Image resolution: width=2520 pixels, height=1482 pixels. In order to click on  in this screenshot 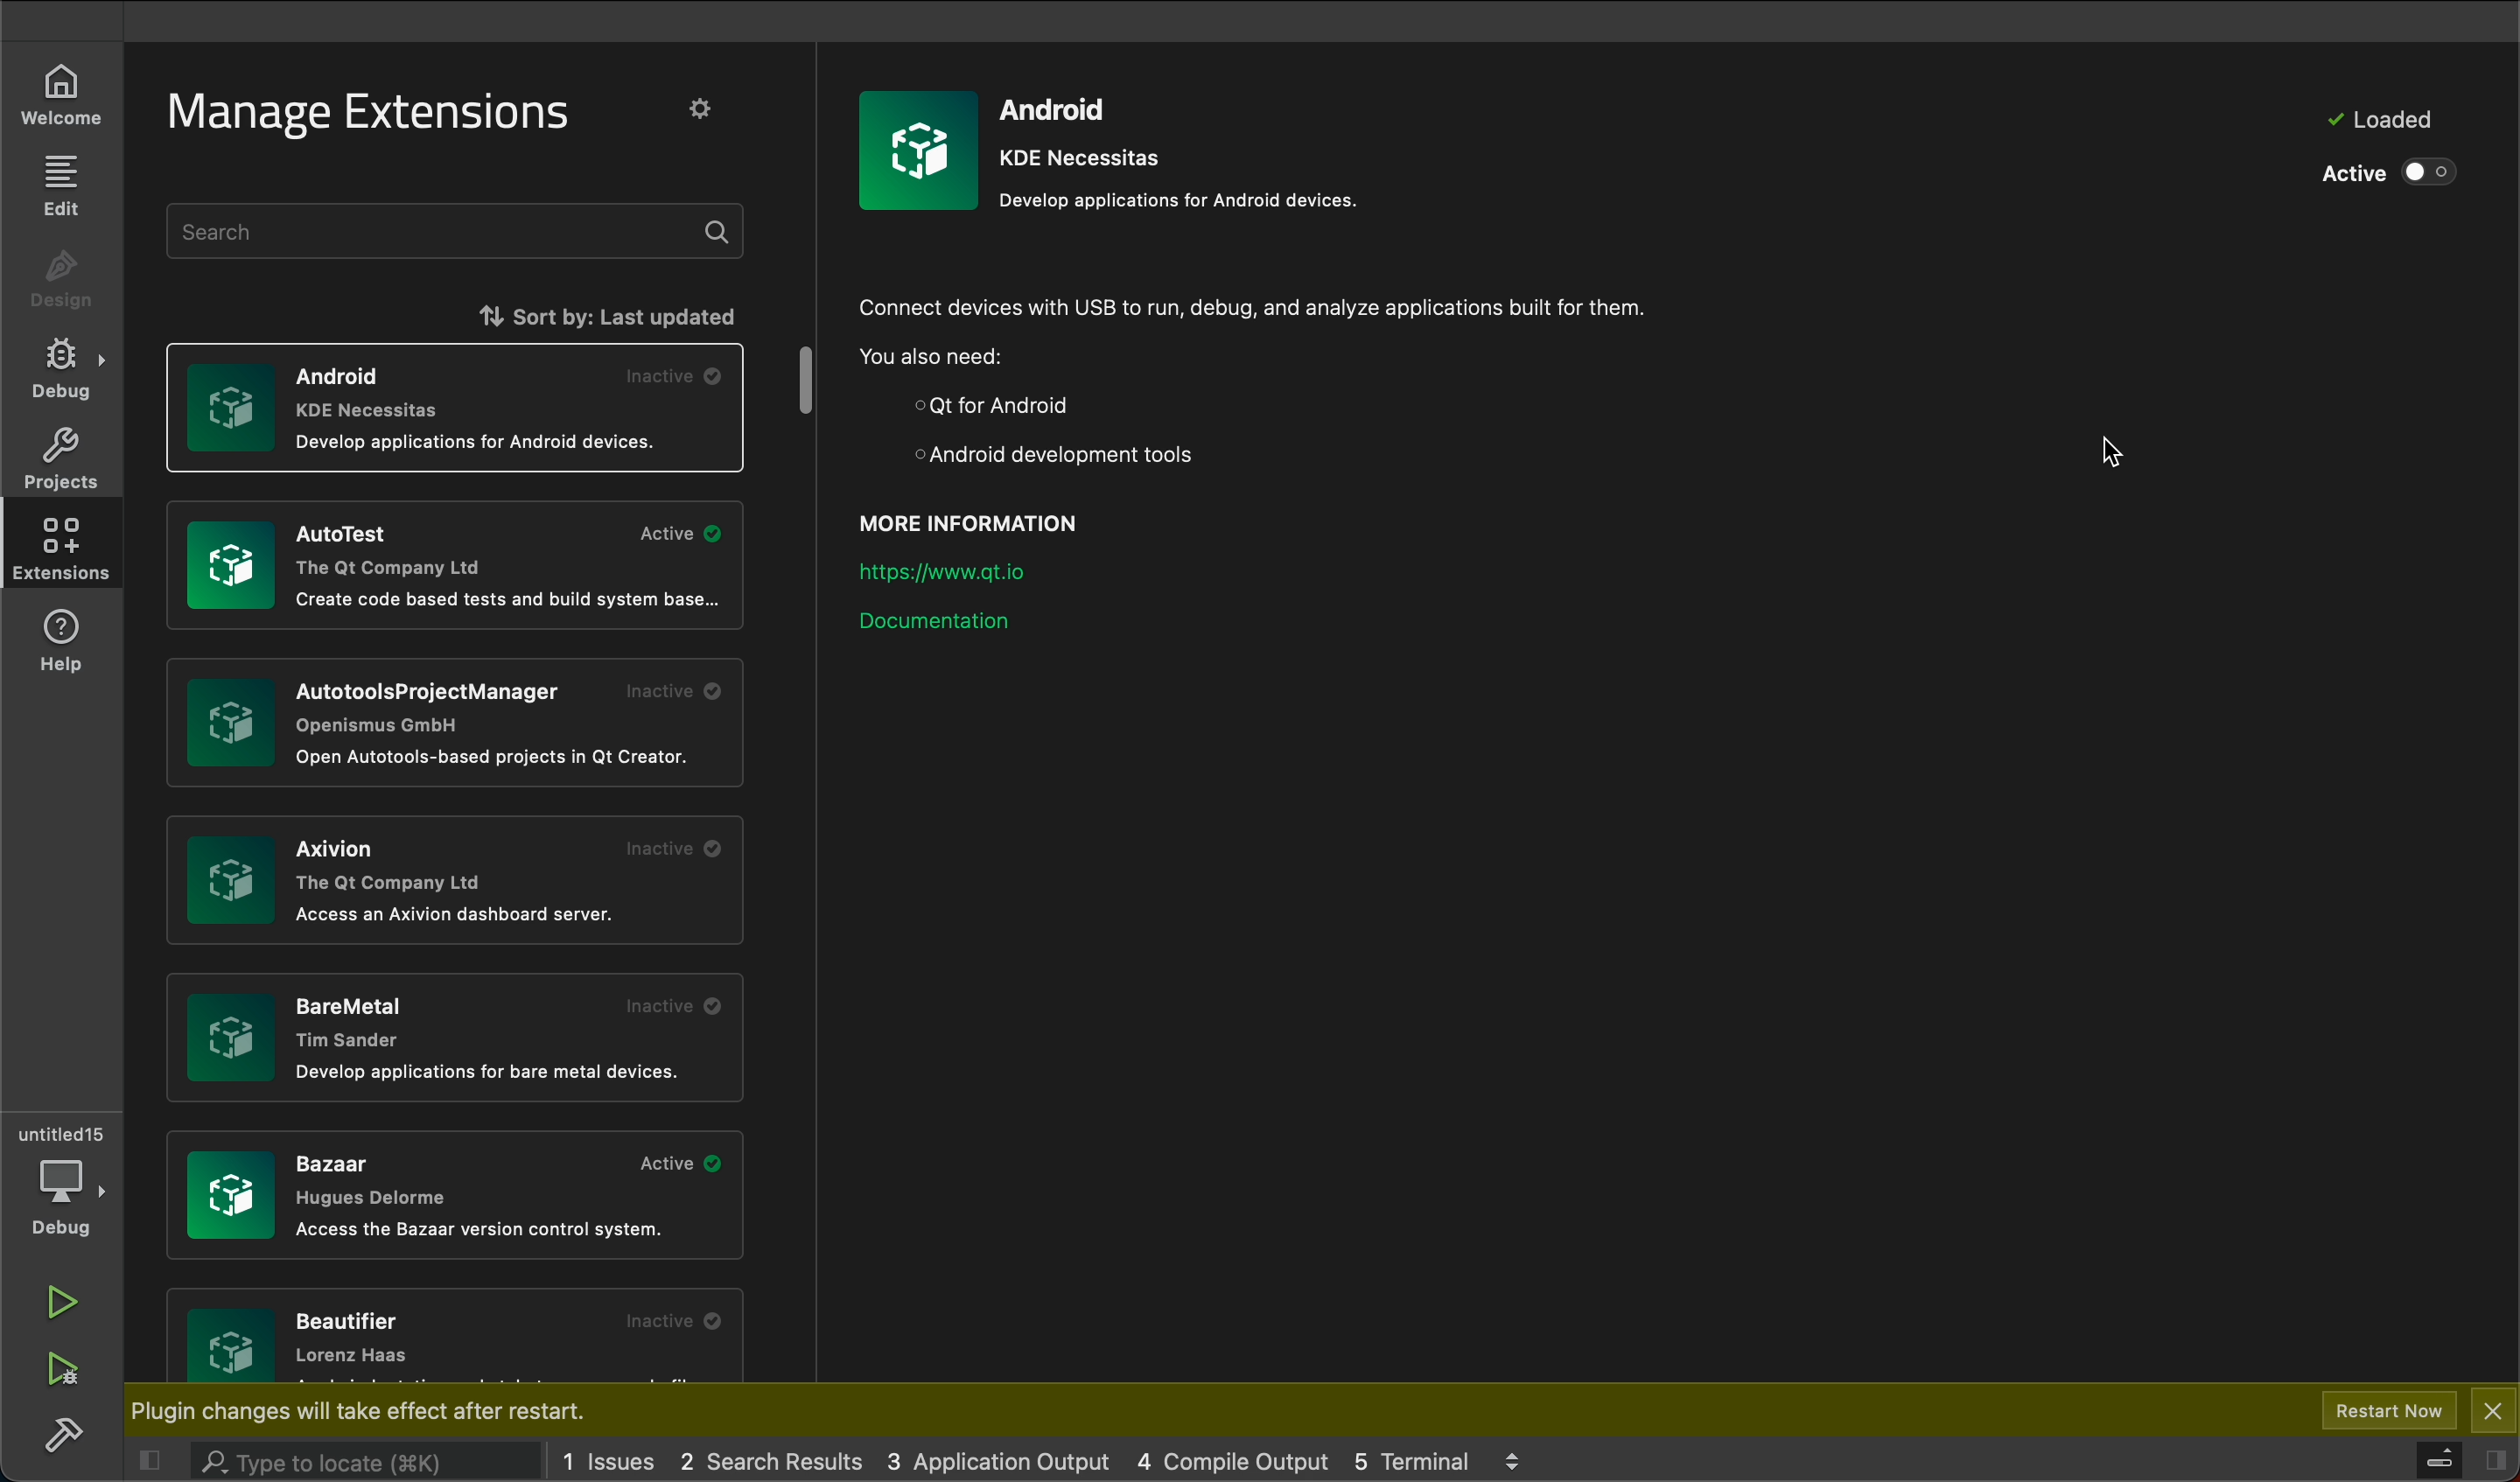, I will do `click(447, 722)`.